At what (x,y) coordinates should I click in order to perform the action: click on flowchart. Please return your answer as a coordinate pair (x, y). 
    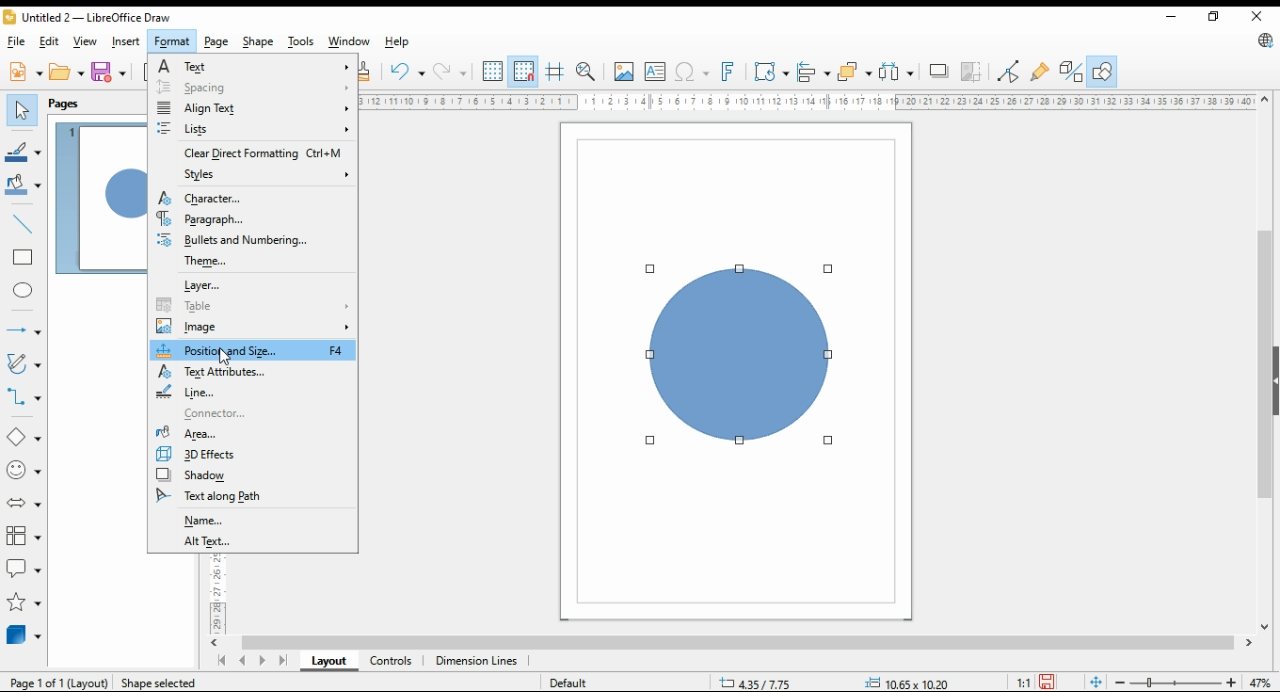
    Looking at the image, I should click on (23, 536).